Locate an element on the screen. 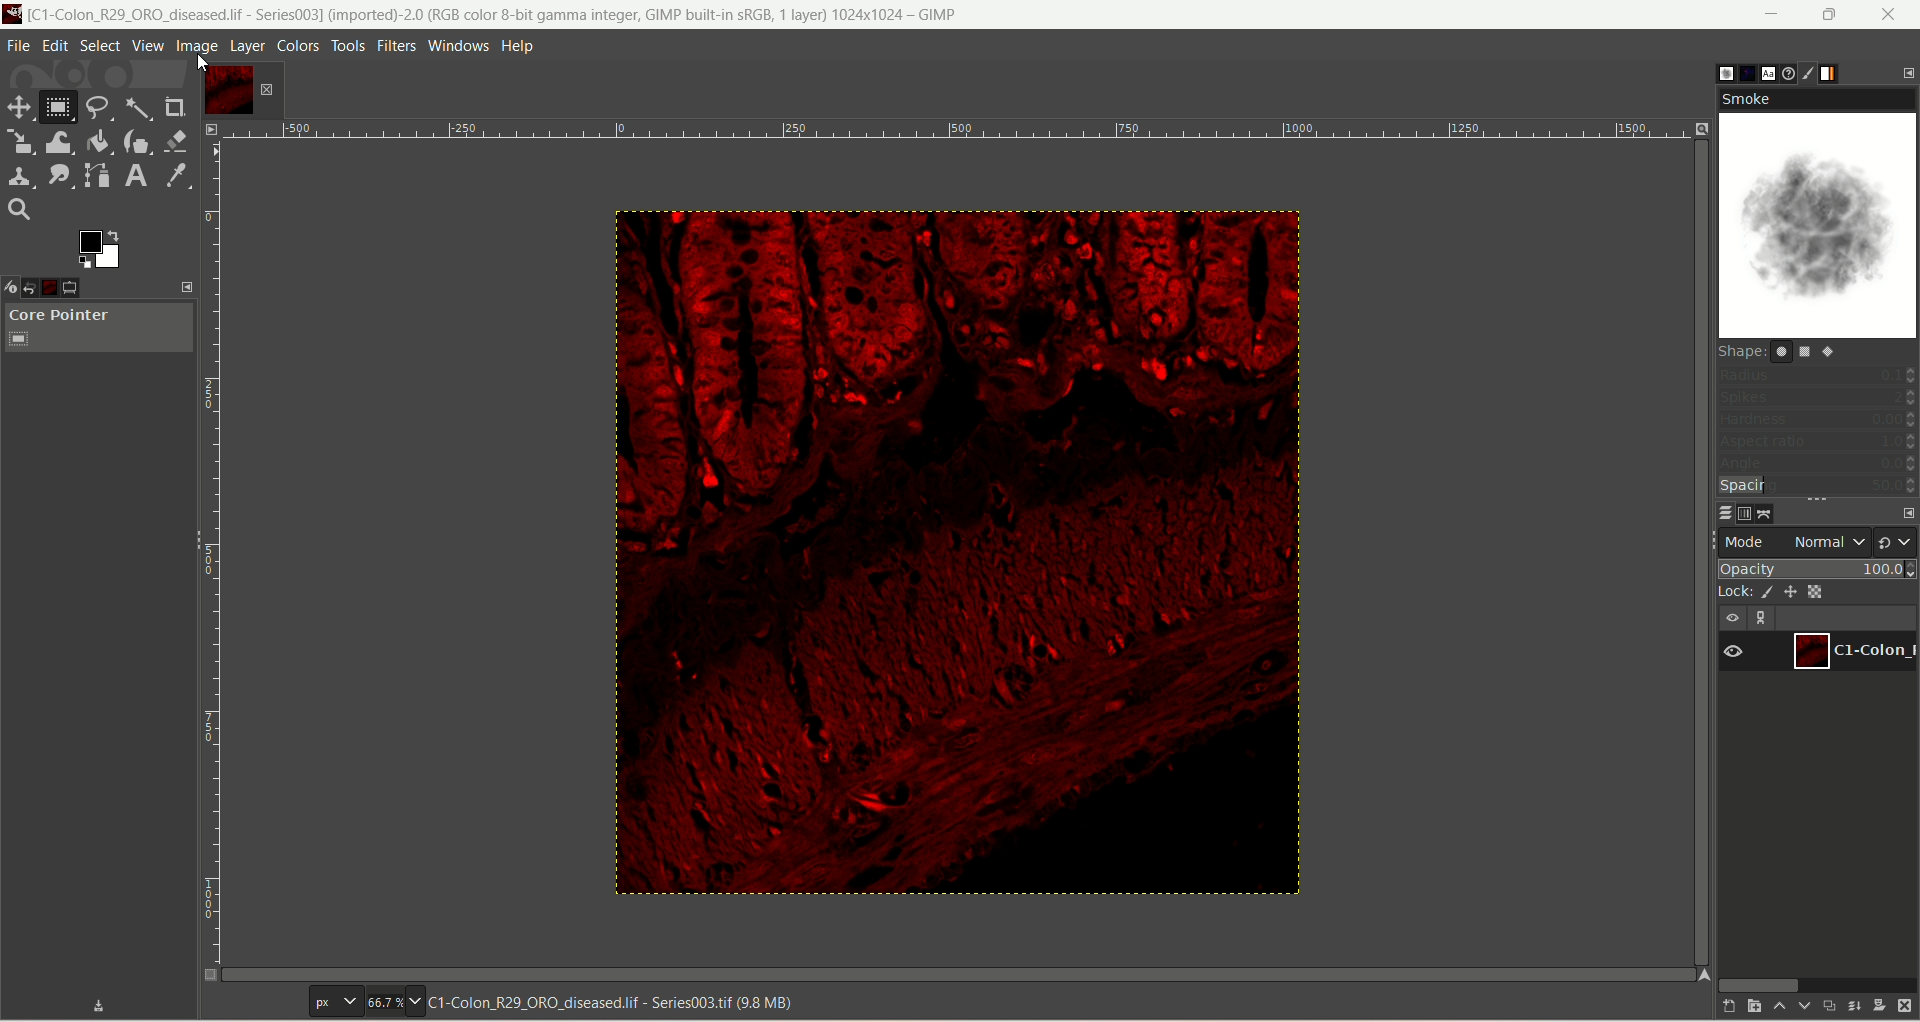 This screenshot has height=1022, width=1920. layer1 is located at coordinates (240, 91).